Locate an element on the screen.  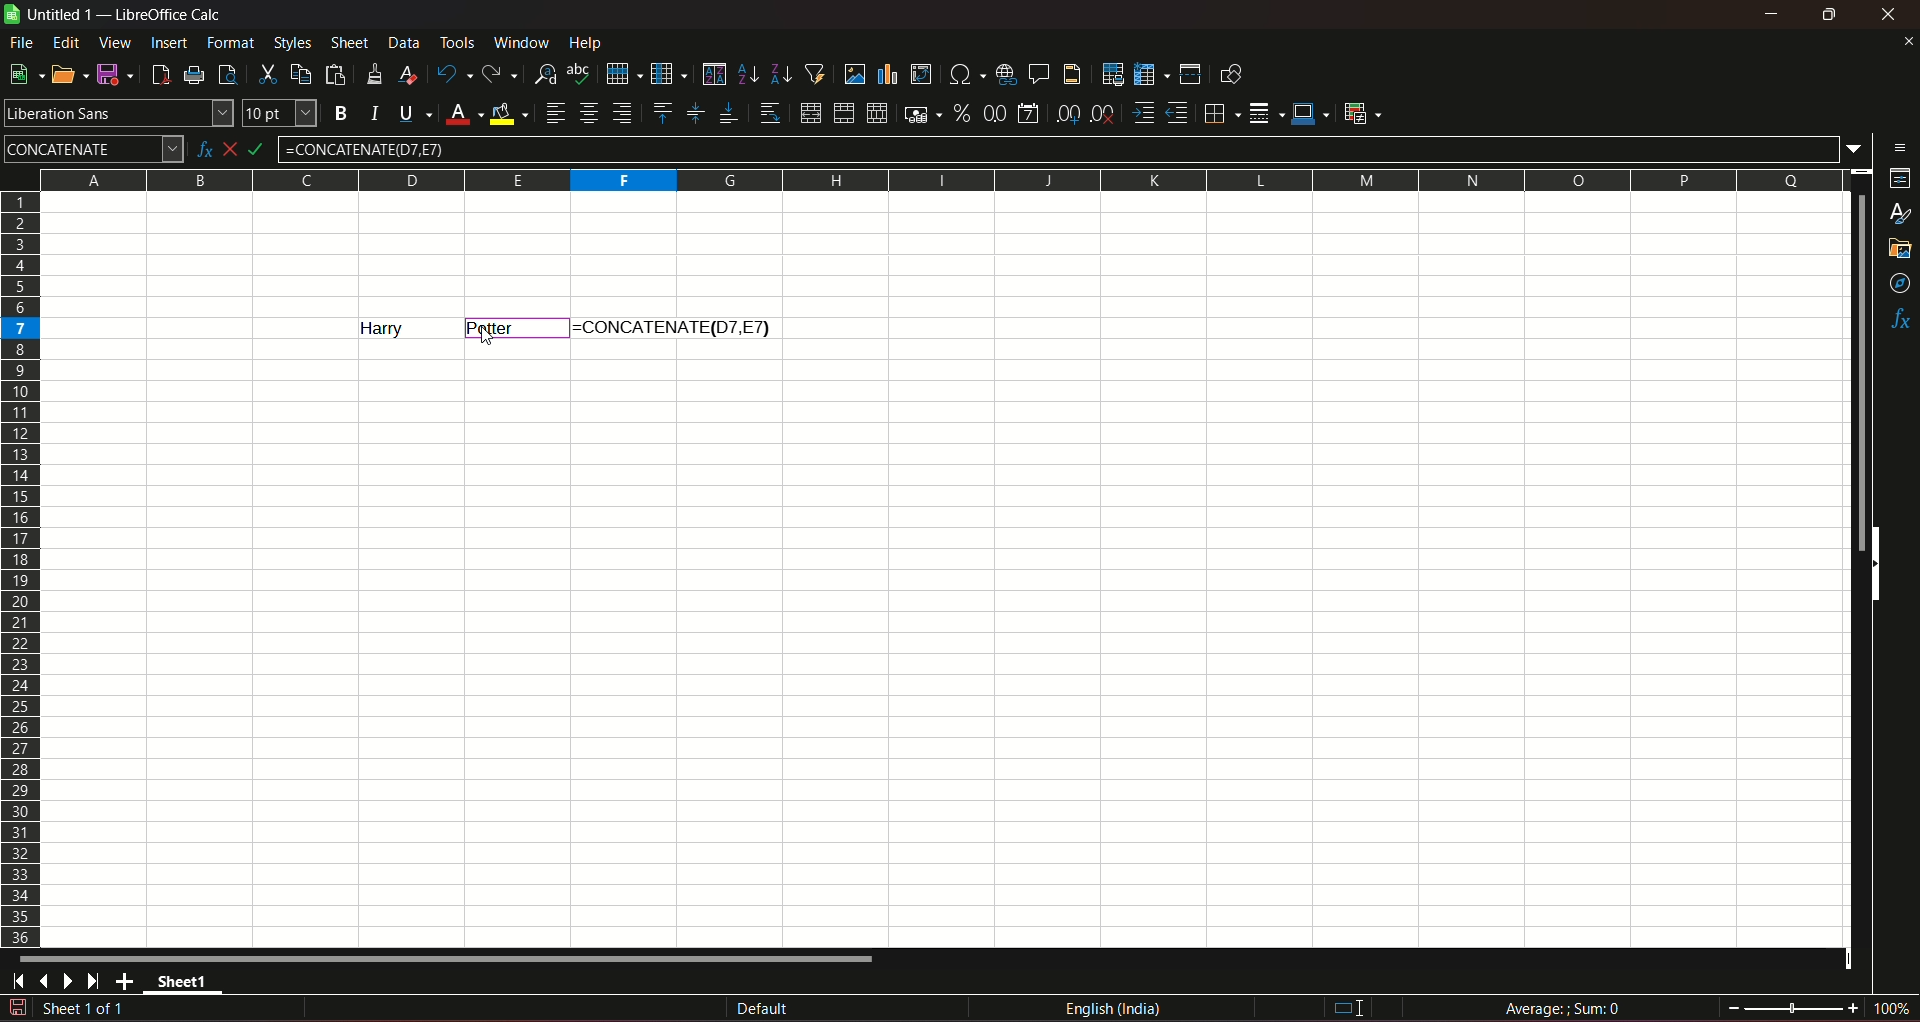
wrap text is located at coordinates (769, 114).